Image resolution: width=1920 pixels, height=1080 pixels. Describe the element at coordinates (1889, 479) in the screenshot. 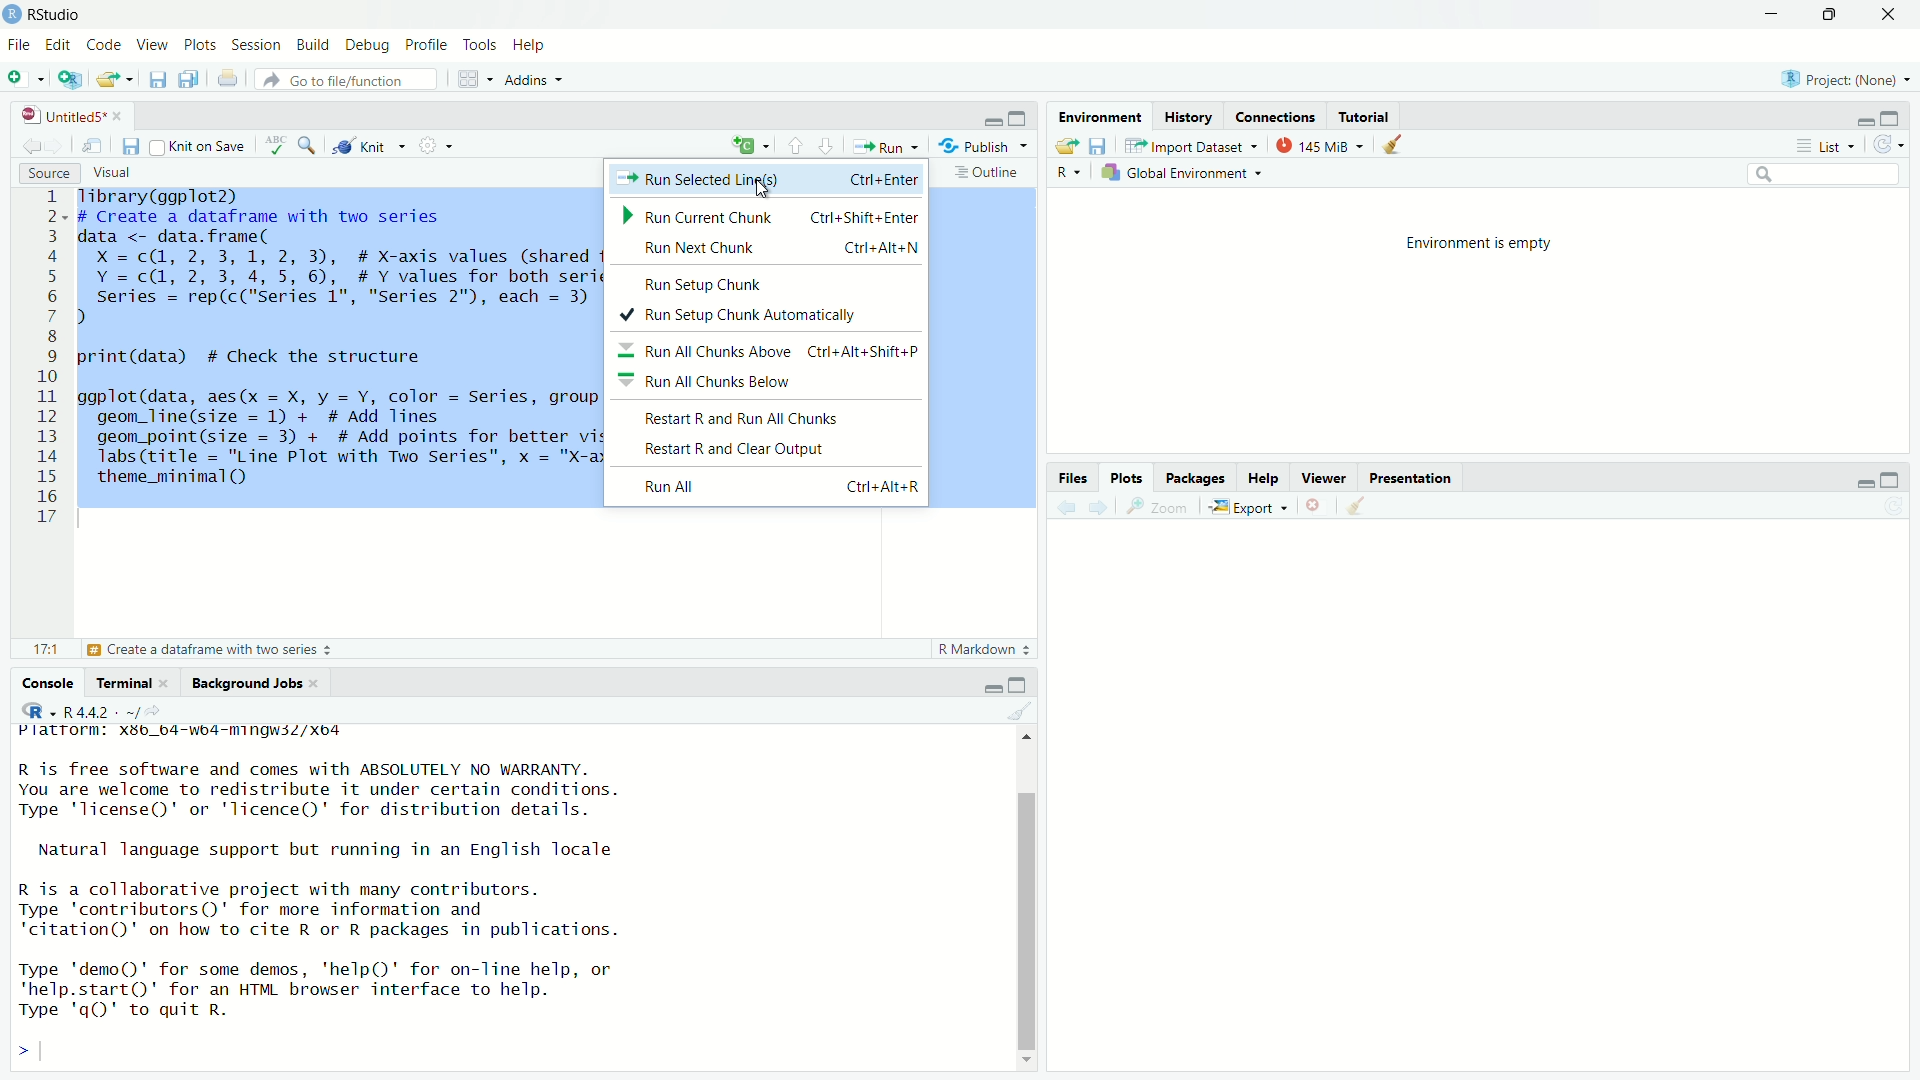

I see `Maximize` at that location.